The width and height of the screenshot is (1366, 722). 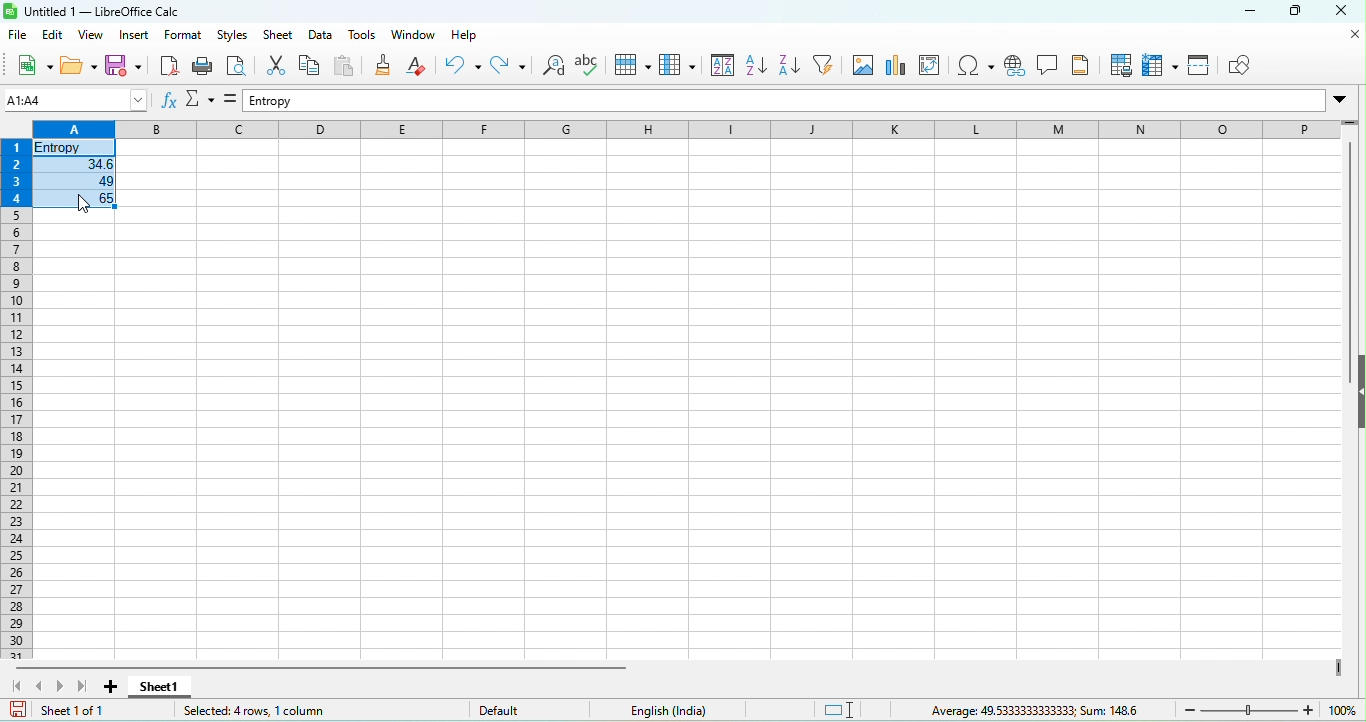 What do you see at coordinates (794, 68) in the screenshot?
I see `sort descending` at bounding box center [794, 68].